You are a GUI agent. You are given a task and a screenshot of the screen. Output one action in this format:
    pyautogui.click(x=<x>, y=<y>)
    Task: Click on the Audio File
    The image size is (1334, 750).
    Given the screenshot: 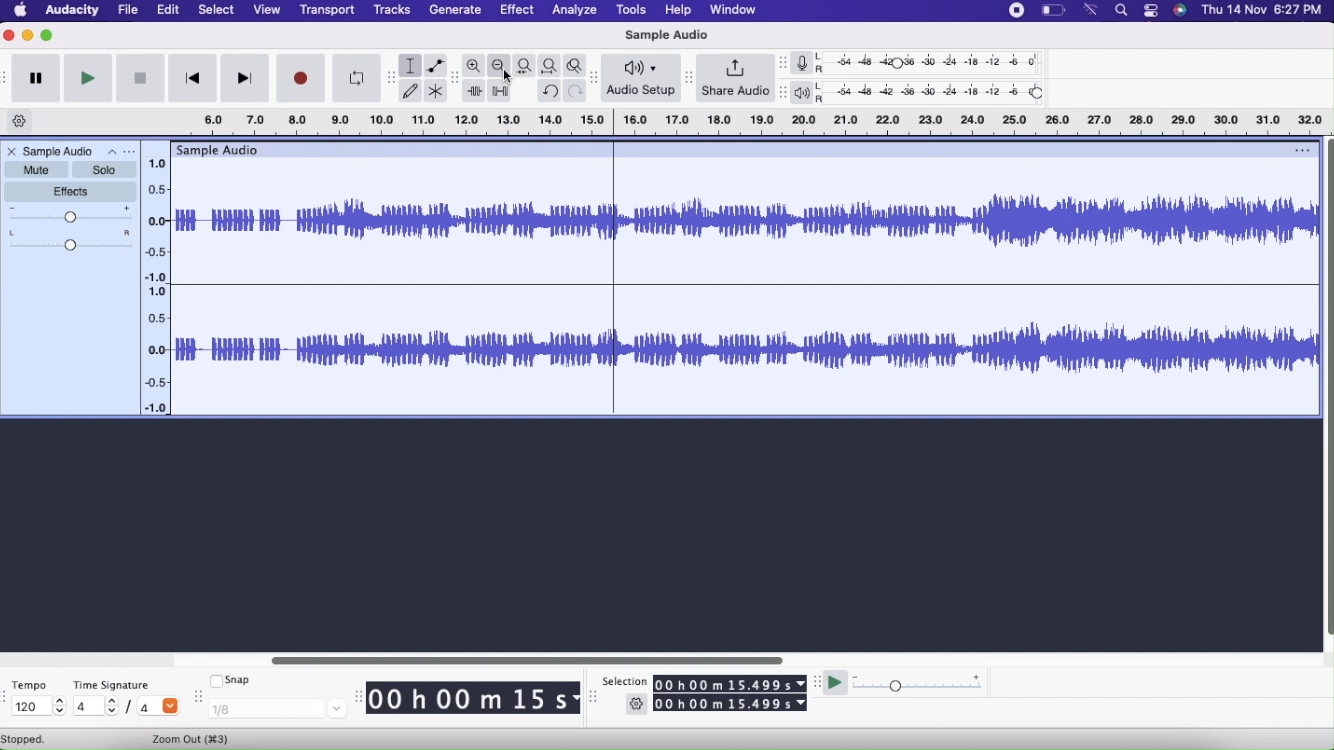 What is the action you would take?
    pyautogui.click(x=742, y=282)
    